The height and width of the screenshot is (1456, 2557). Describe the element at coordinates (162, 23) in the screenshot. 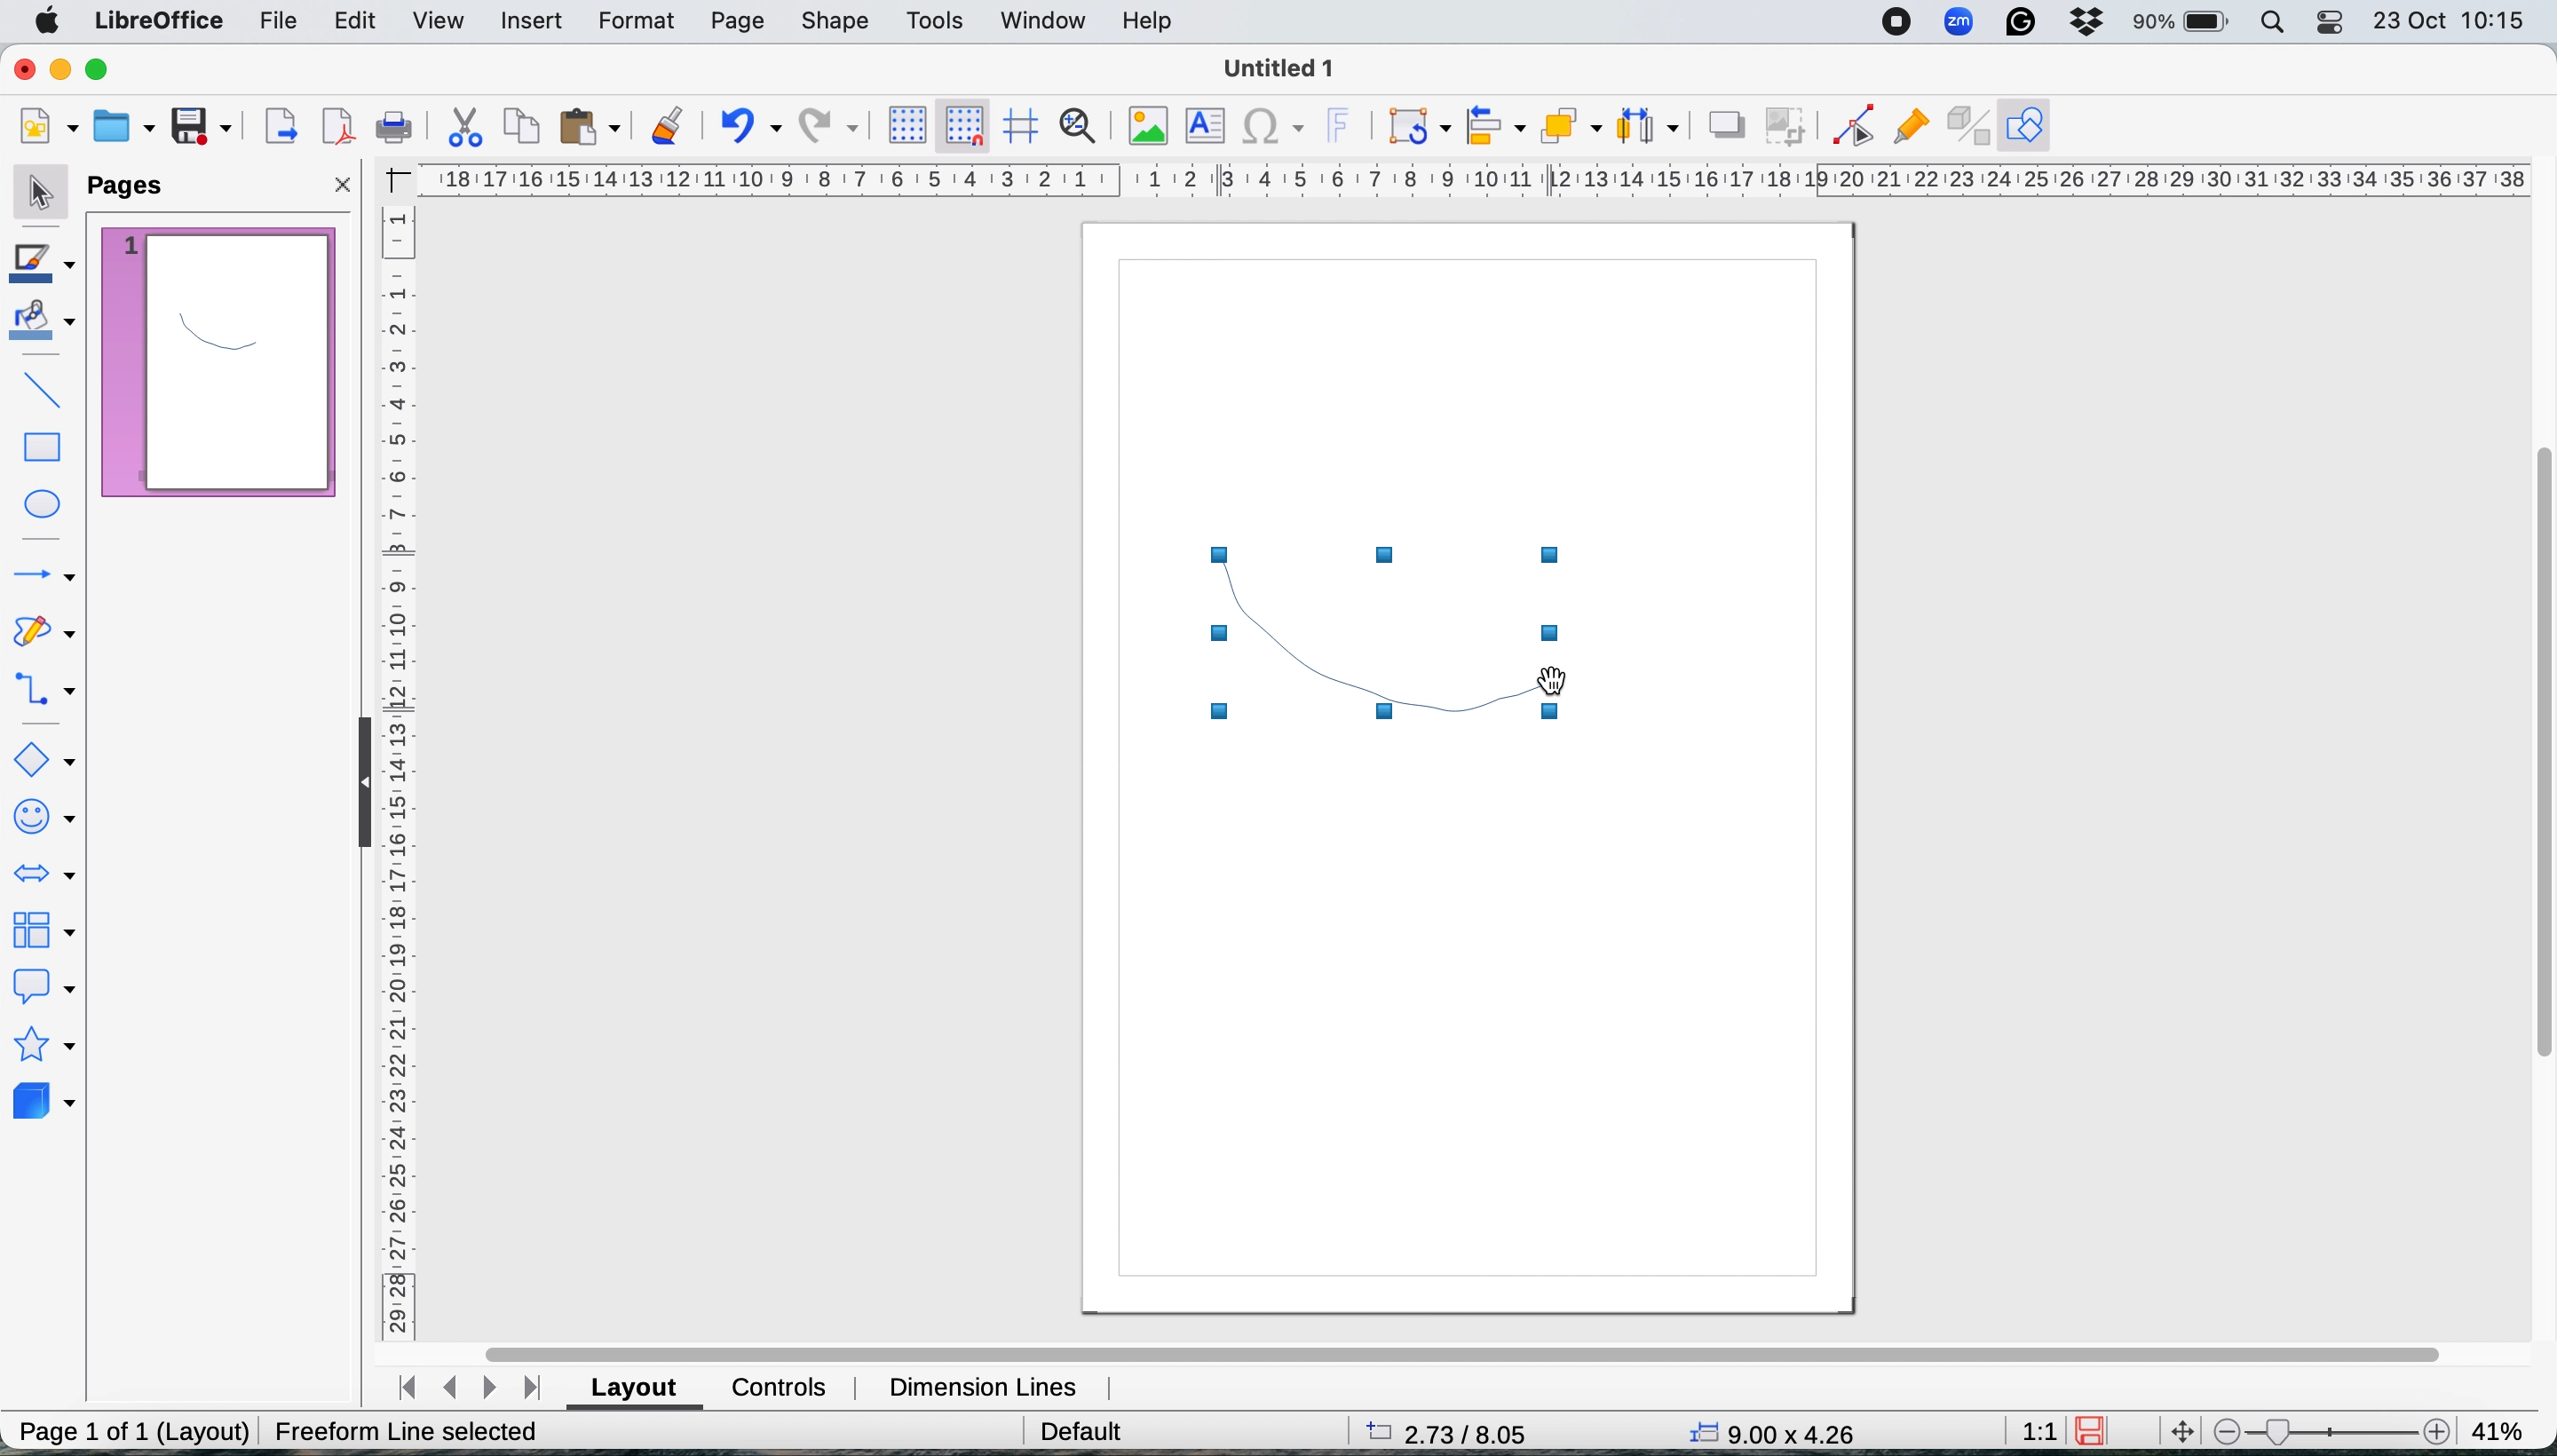

I see `libre office` at that location.